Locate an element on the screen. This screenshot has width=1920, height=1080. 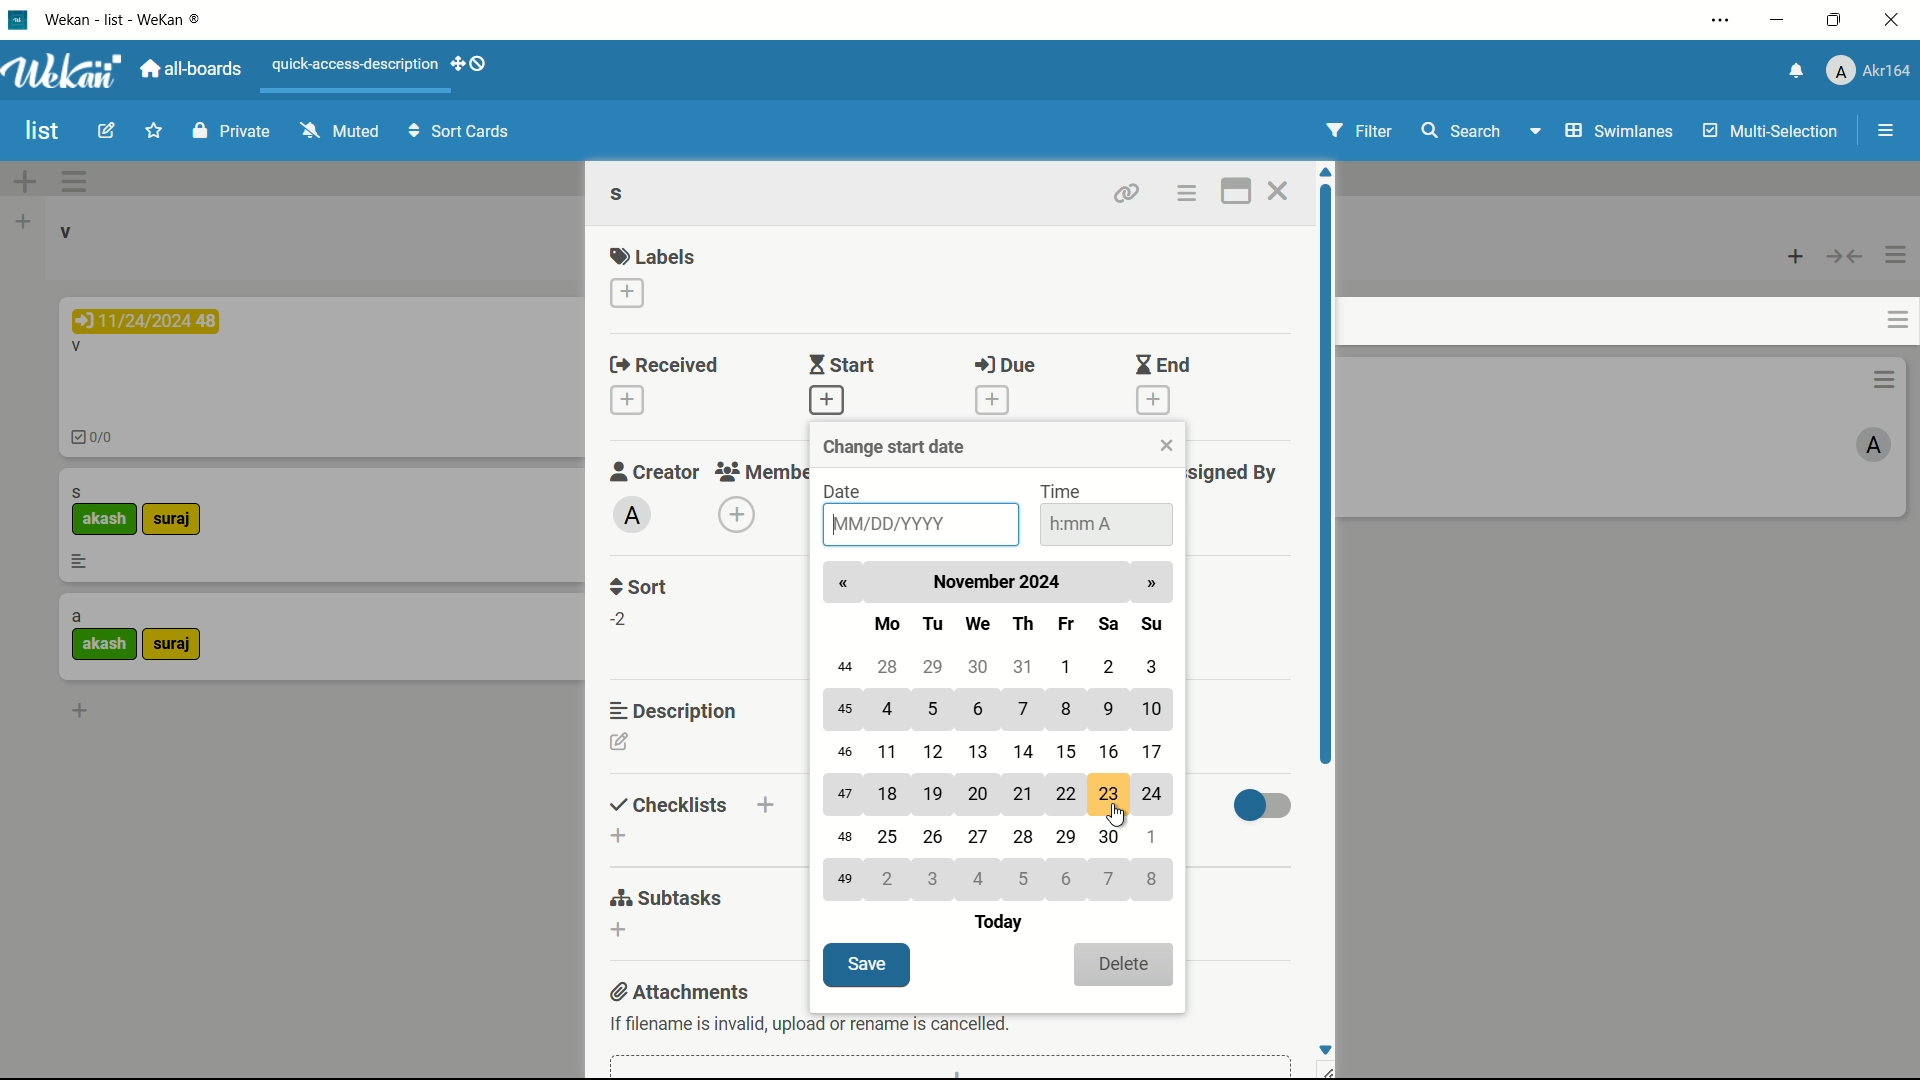
muted is located at coordinates (343, 129).